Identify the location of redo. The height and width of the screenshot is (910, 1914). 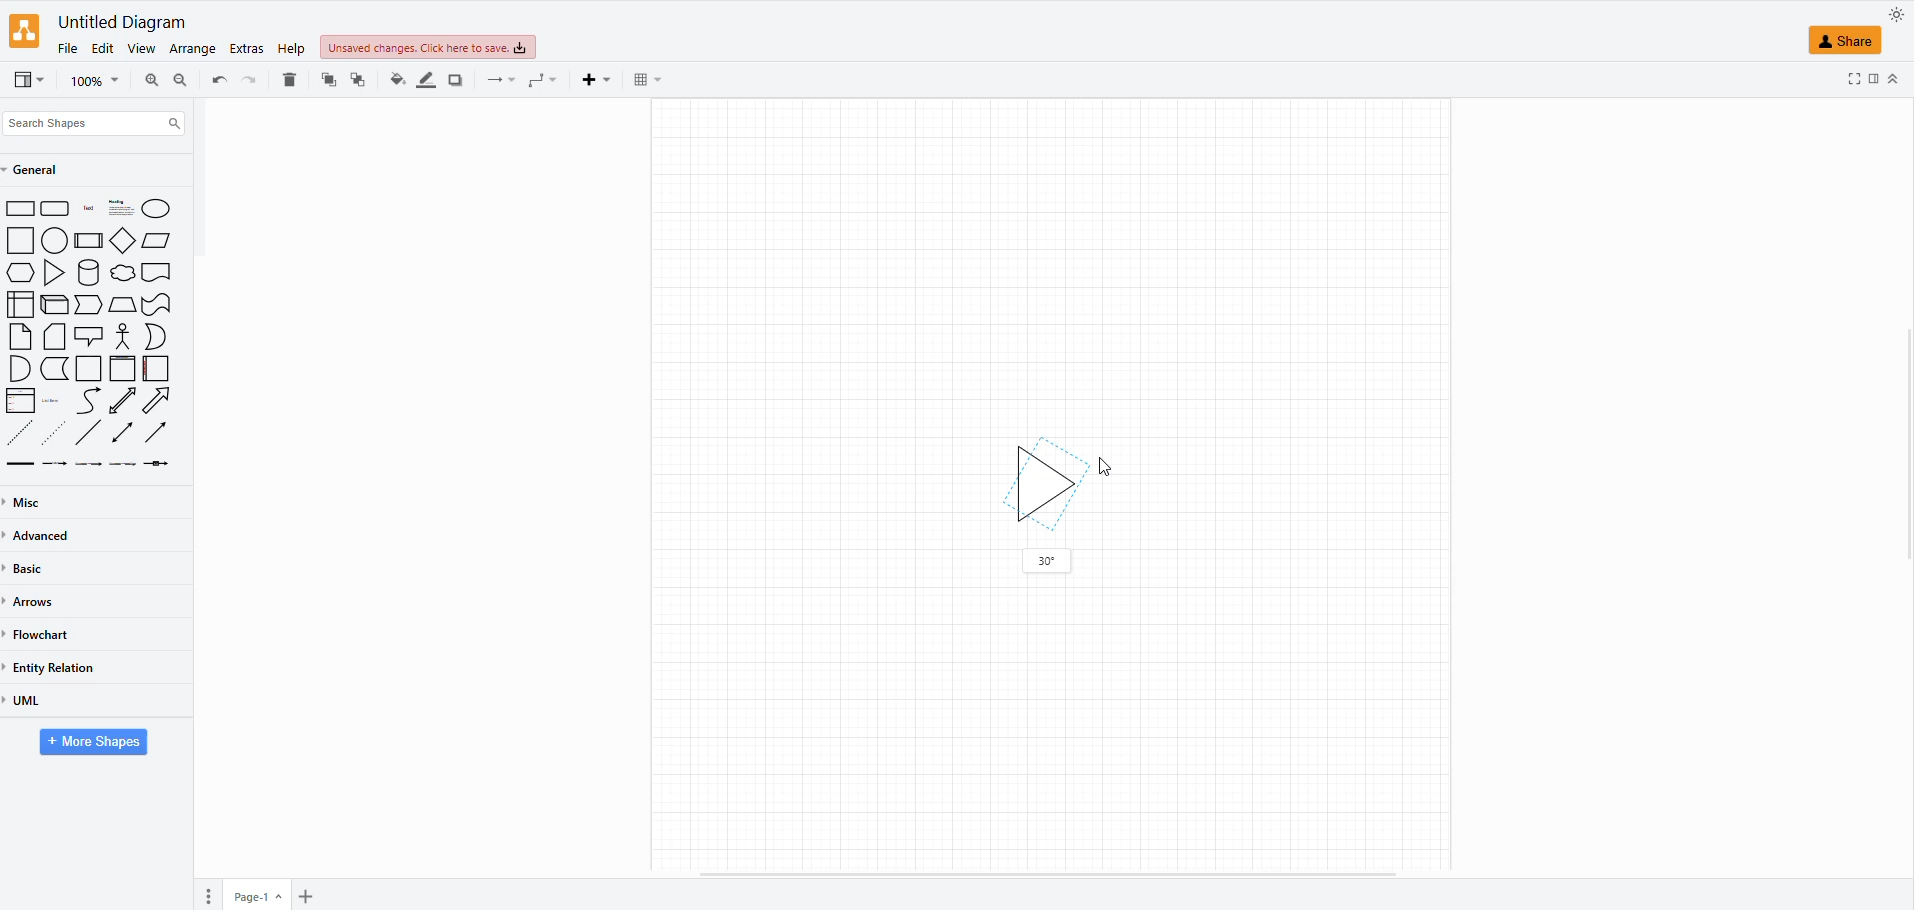
(217, 79).